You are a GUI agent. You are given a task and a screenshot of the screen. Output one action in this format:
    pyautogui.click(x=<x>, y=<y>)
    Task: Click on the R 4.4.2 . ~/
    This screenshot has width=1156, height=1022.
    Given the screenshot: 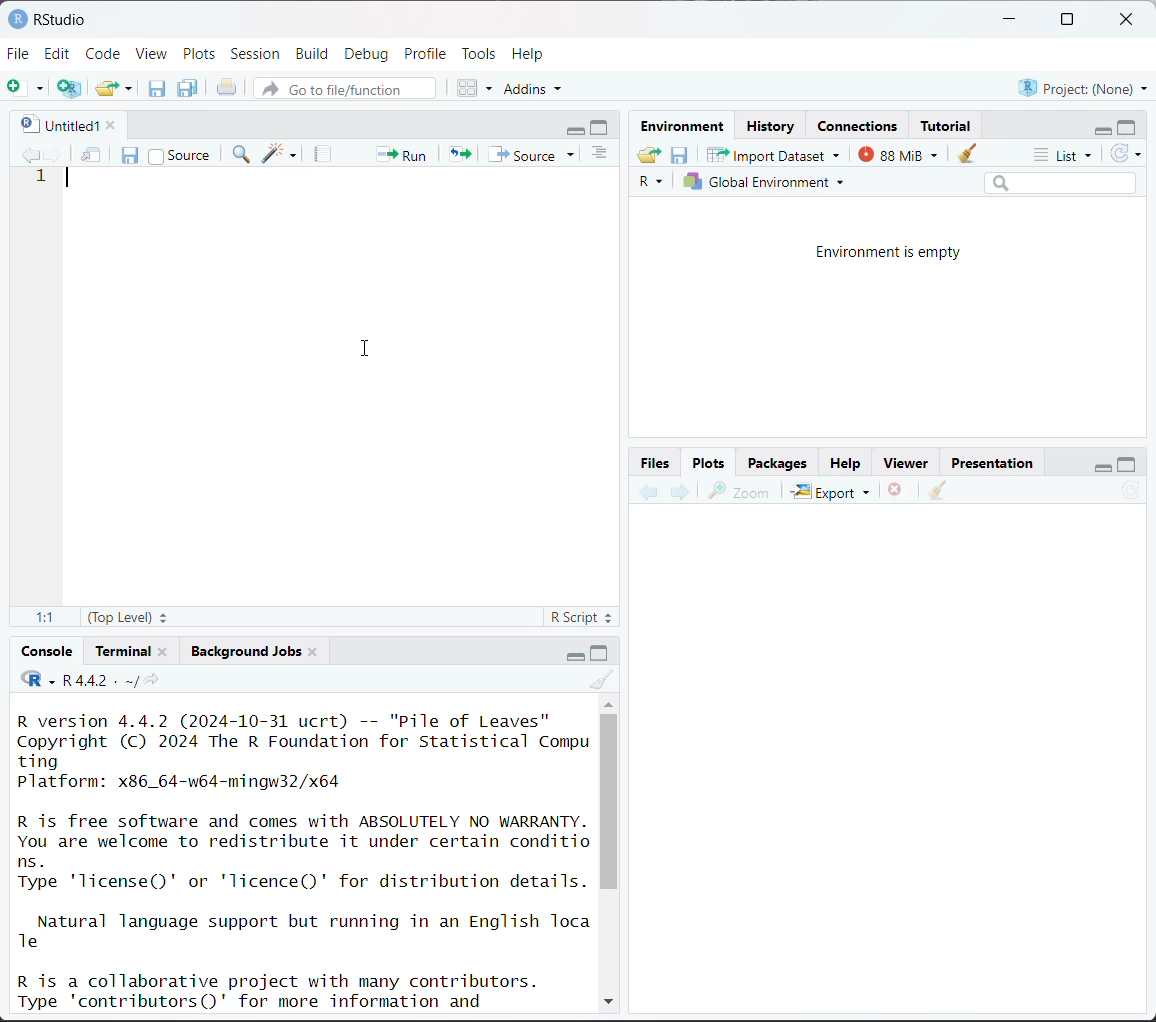 What is the action you would take?
    pyautogui.click(x=99, y=680)
    